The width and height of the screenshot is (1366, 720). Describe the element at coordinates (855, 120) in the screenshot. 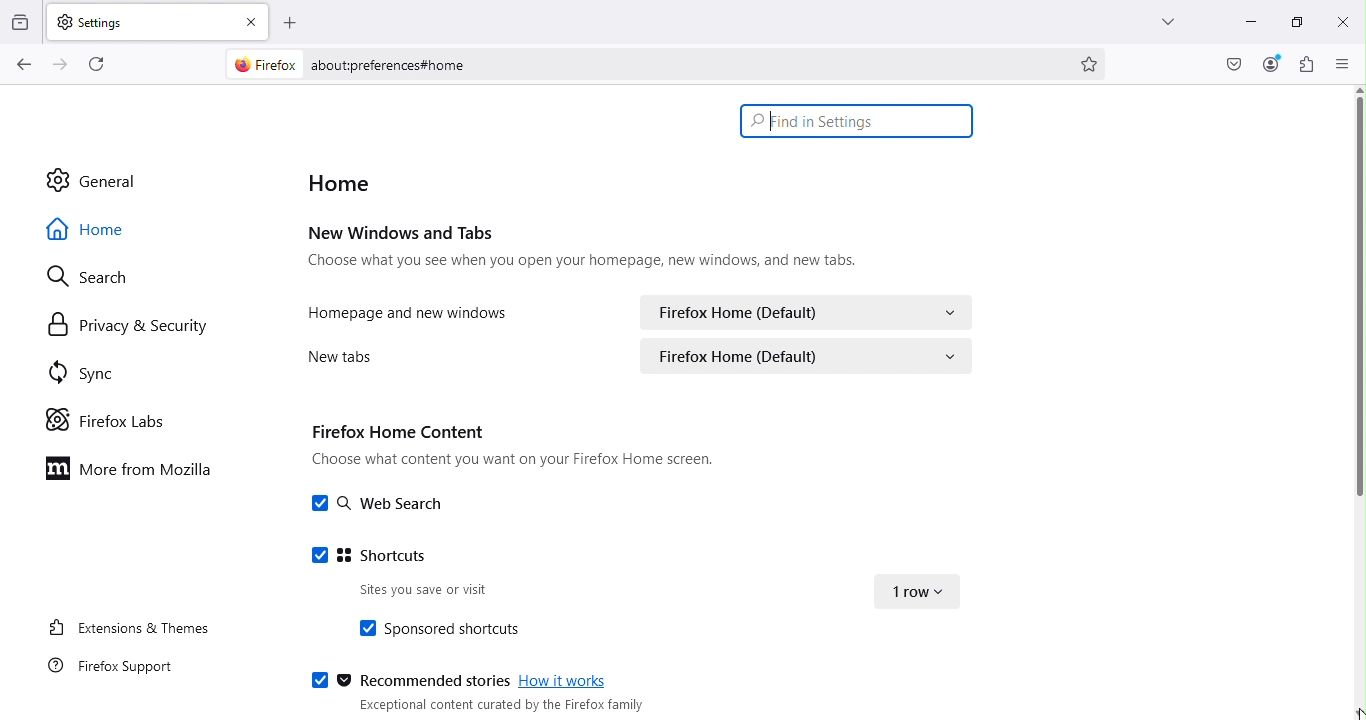

I see `Search bar` at that location.